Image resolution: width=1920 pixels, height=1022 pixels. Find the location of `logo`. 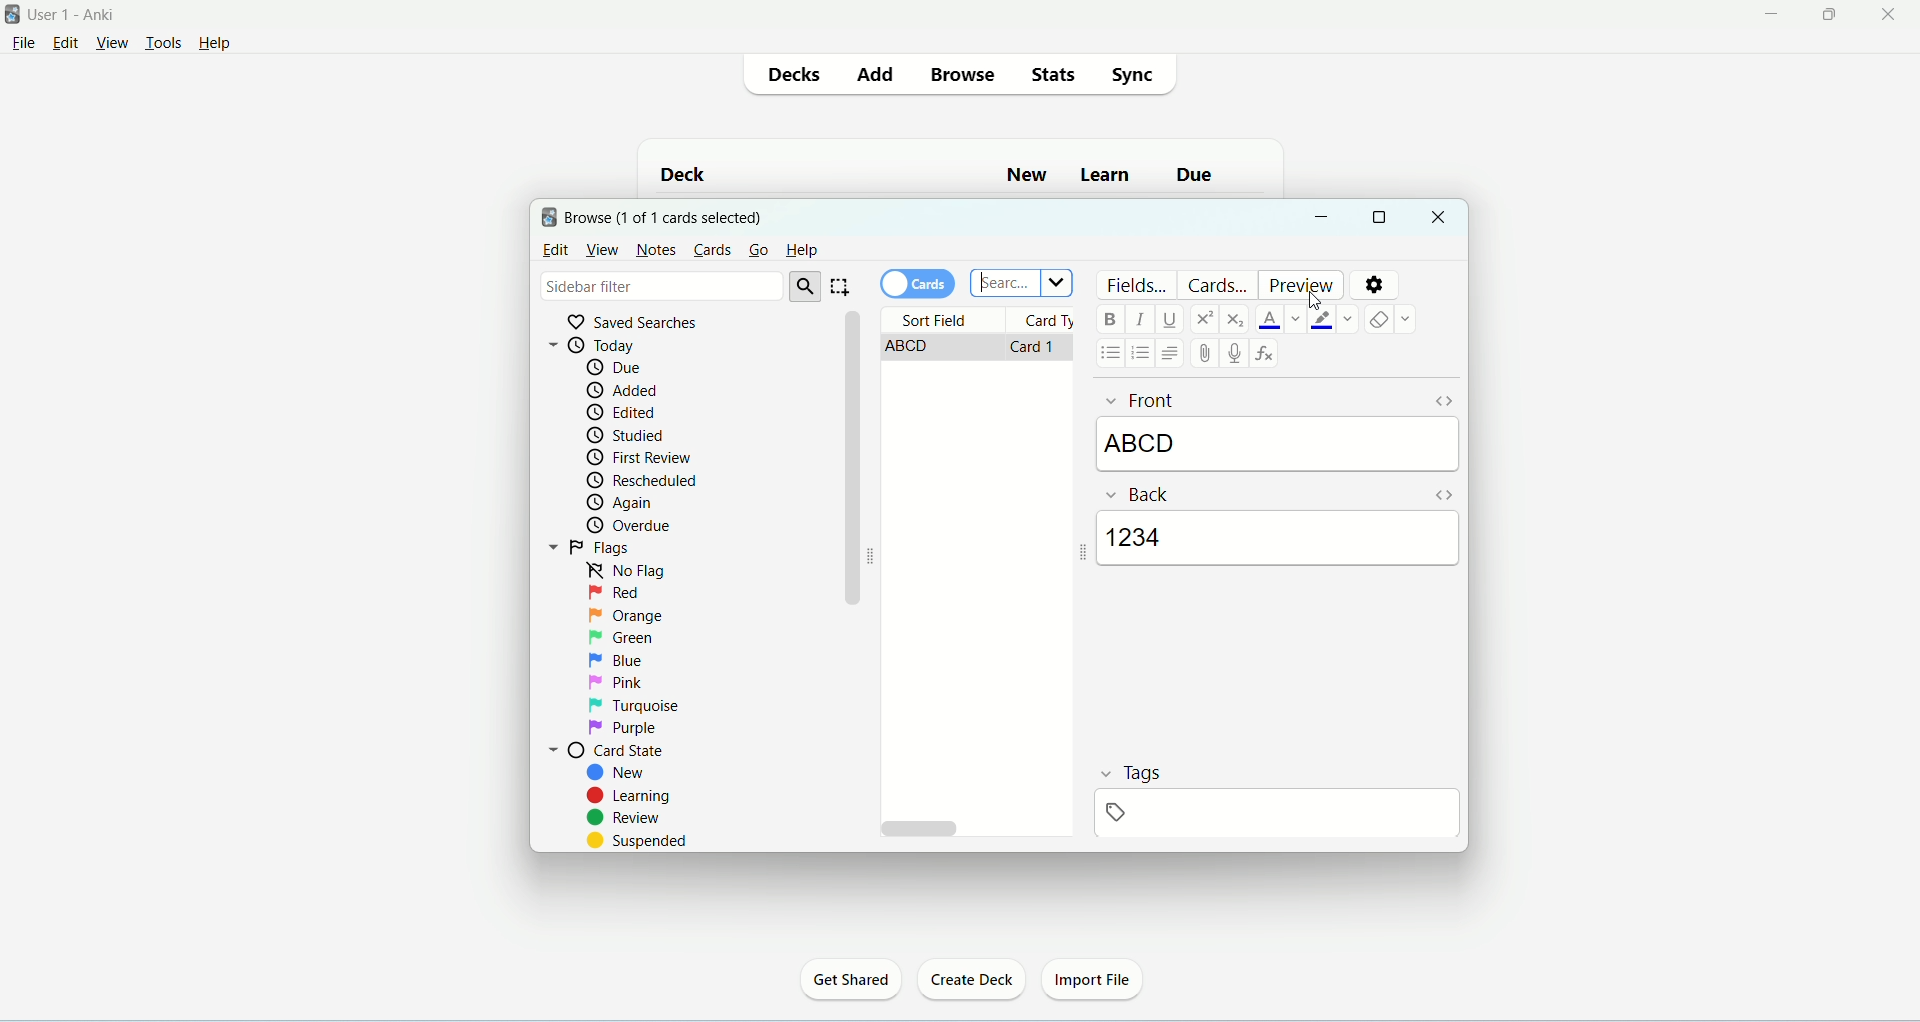

logo is located at coordinates (549, 217).